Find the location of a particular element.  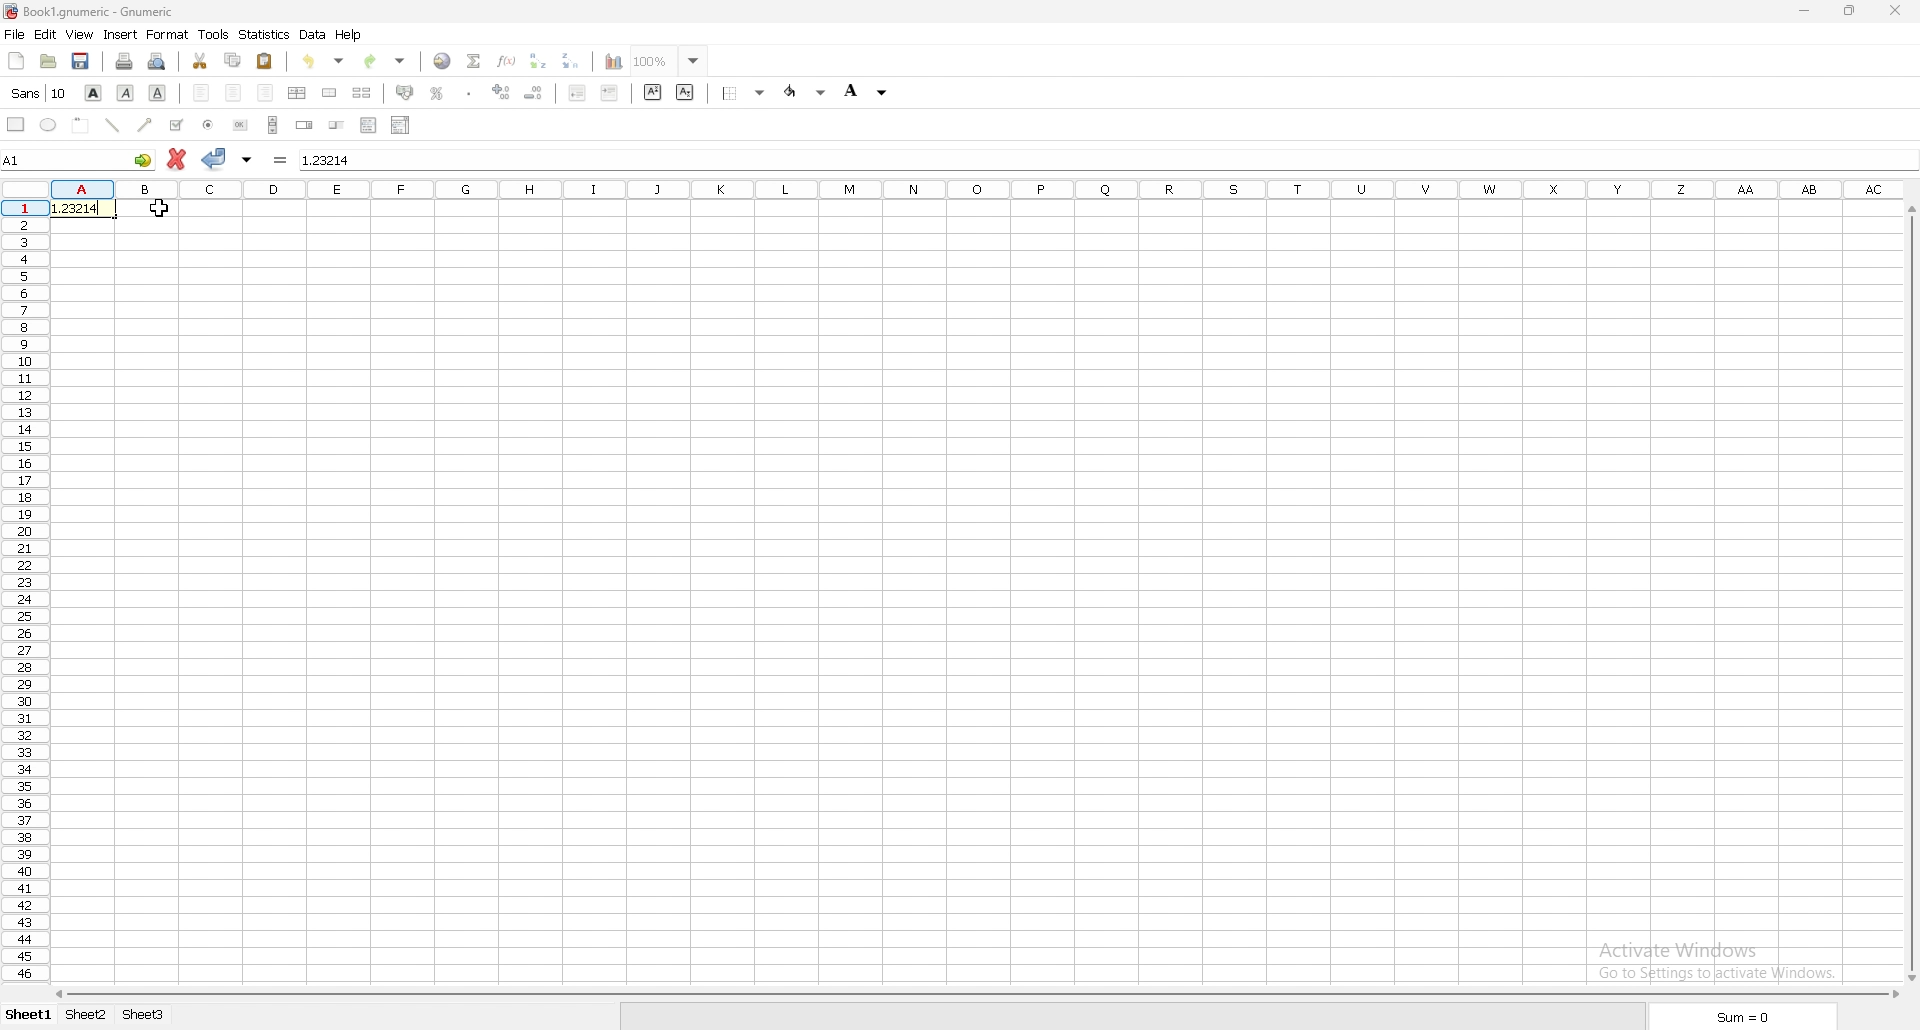

data is located at coordinates (313, 35).